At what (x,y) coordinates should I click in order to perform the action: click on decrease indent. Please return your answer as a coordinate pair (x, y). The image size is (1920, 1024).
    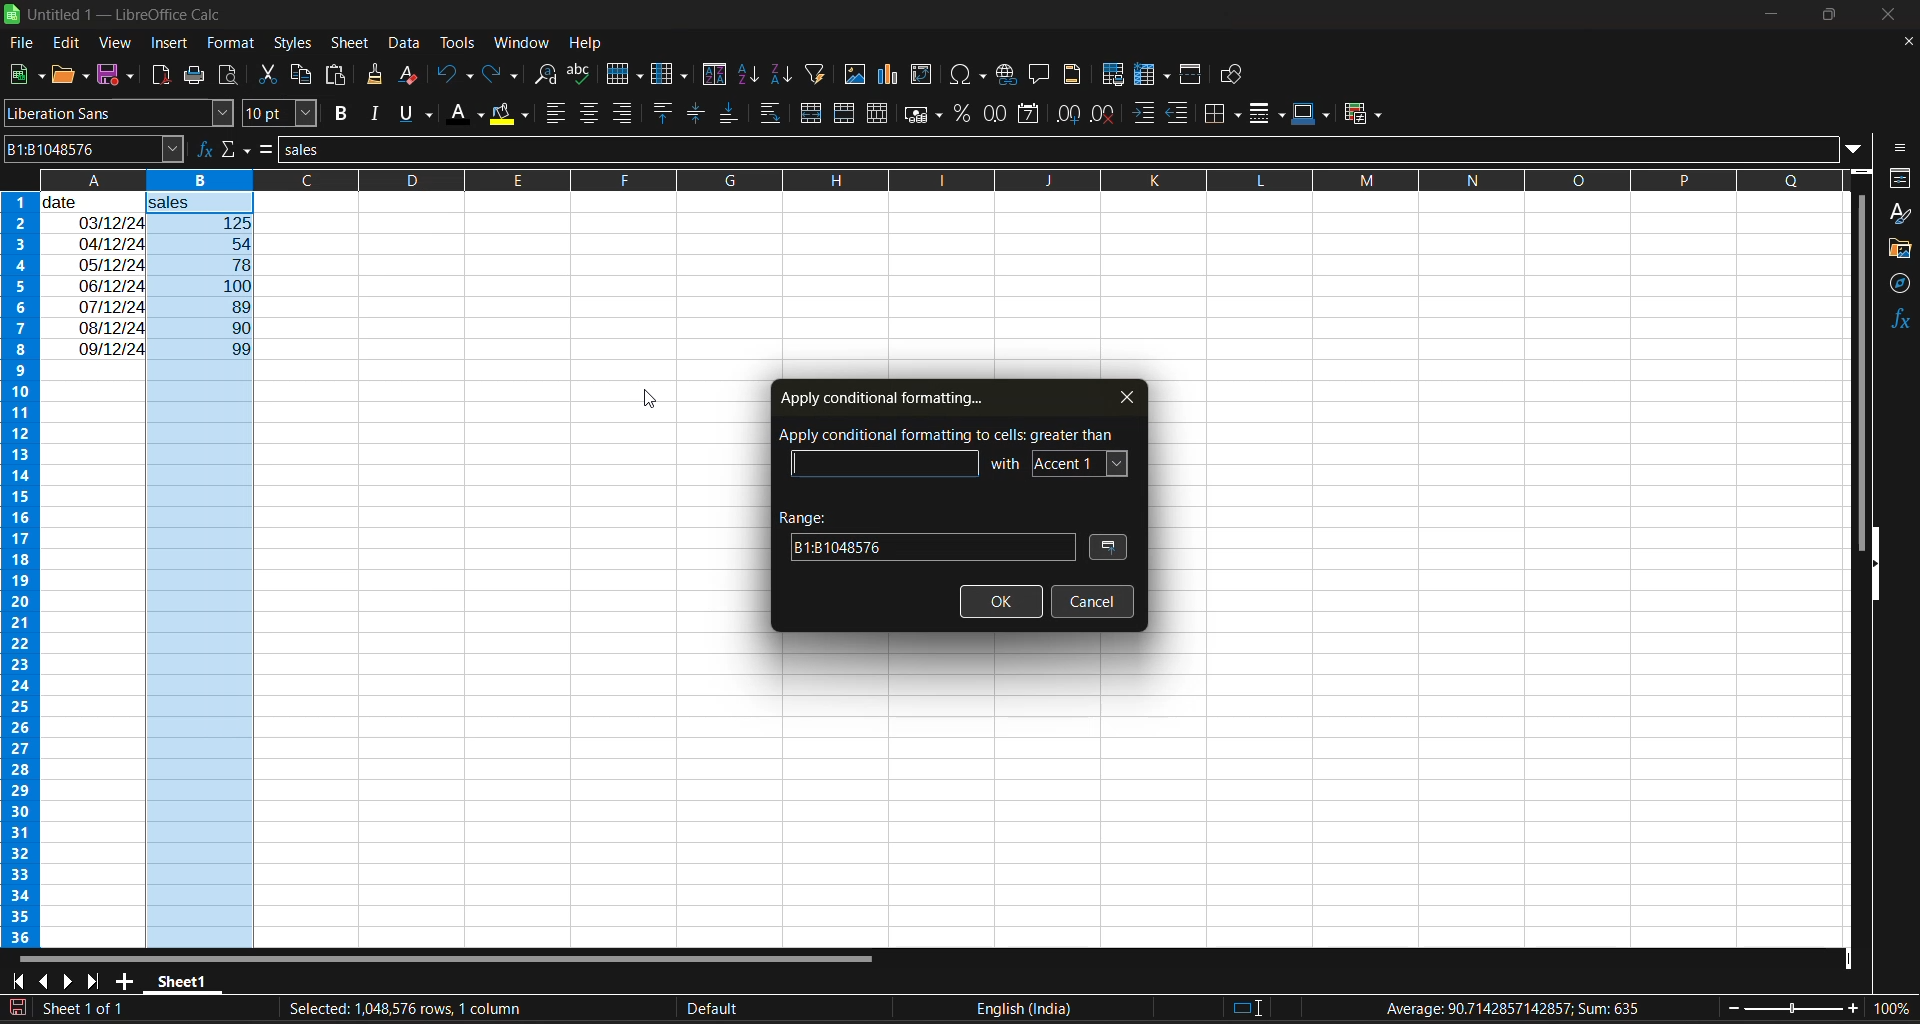
    Looking at the image, I should click on (1181, 114).